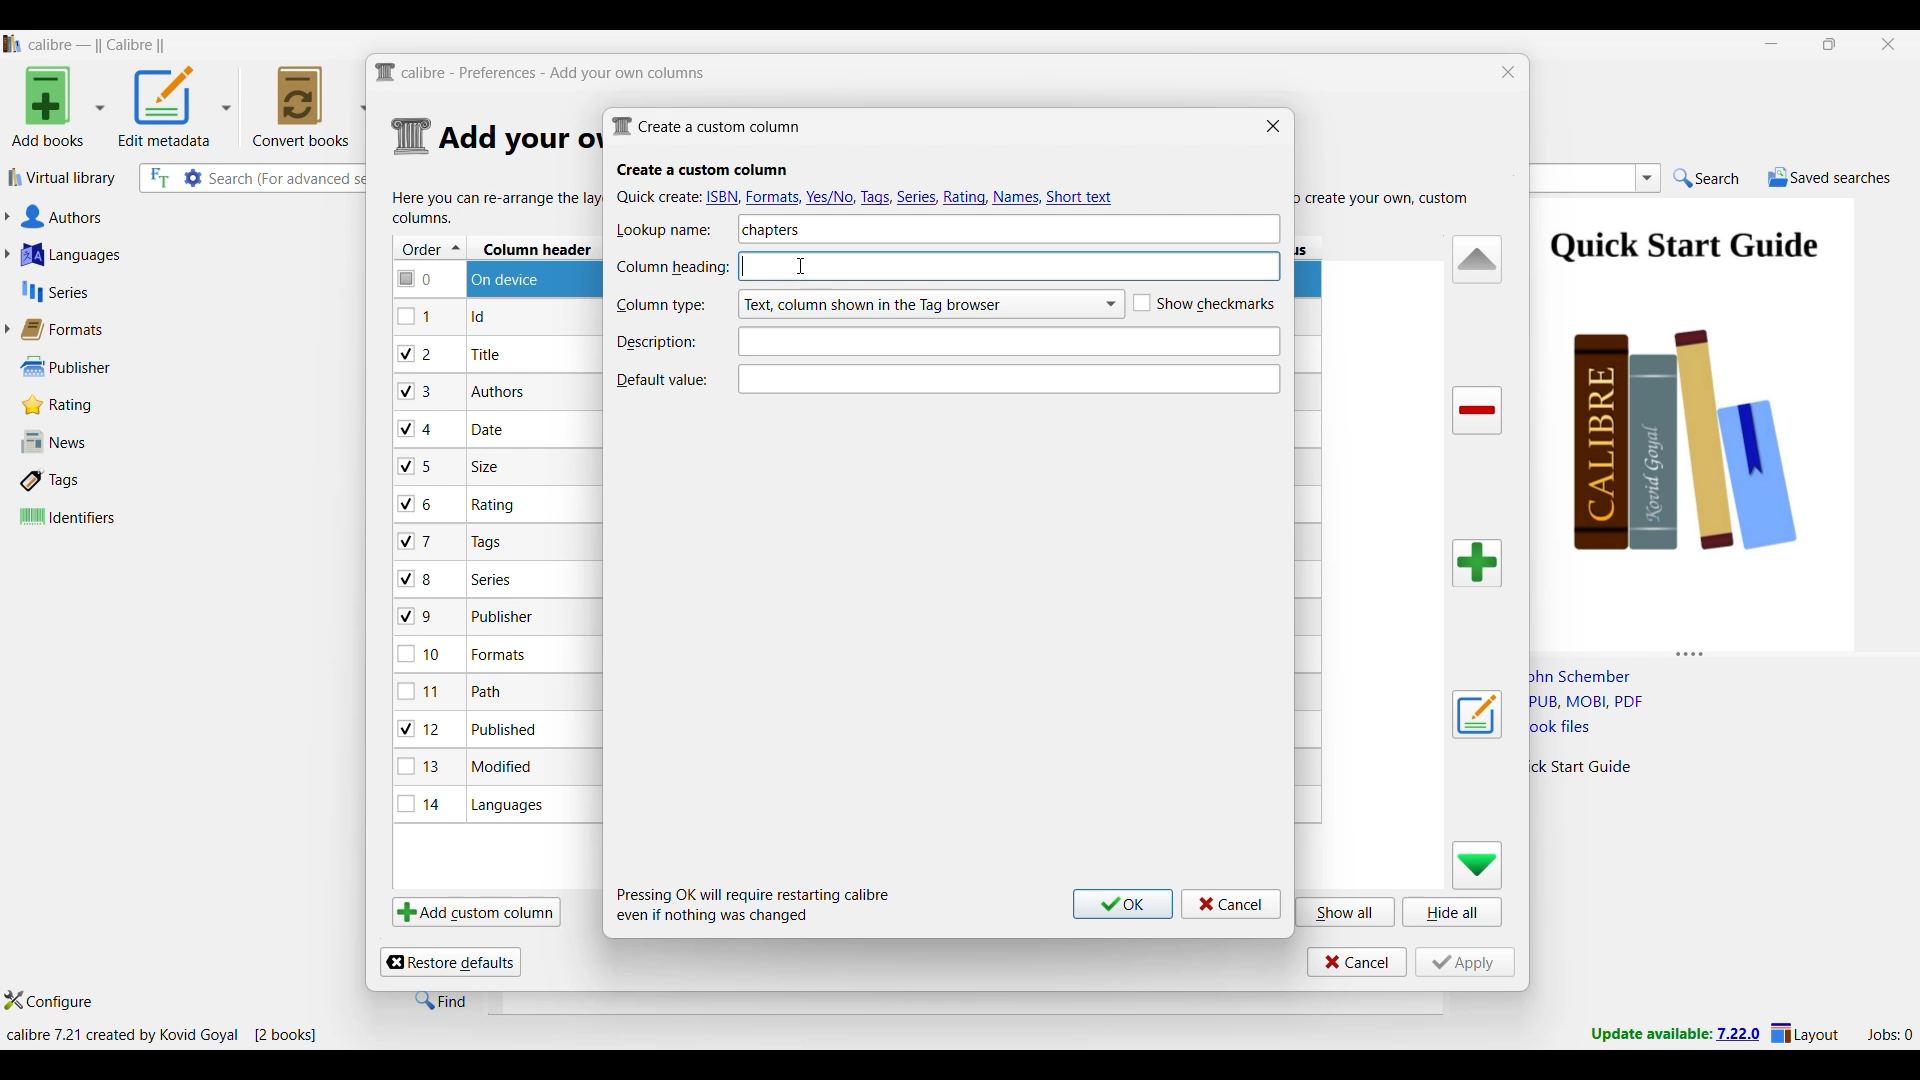 The width and height of the screenshot is (1920, 1080). Describe the element at coordinates (672, 268) in the screenshot. I see `Indicates Column heading text box` at that location.